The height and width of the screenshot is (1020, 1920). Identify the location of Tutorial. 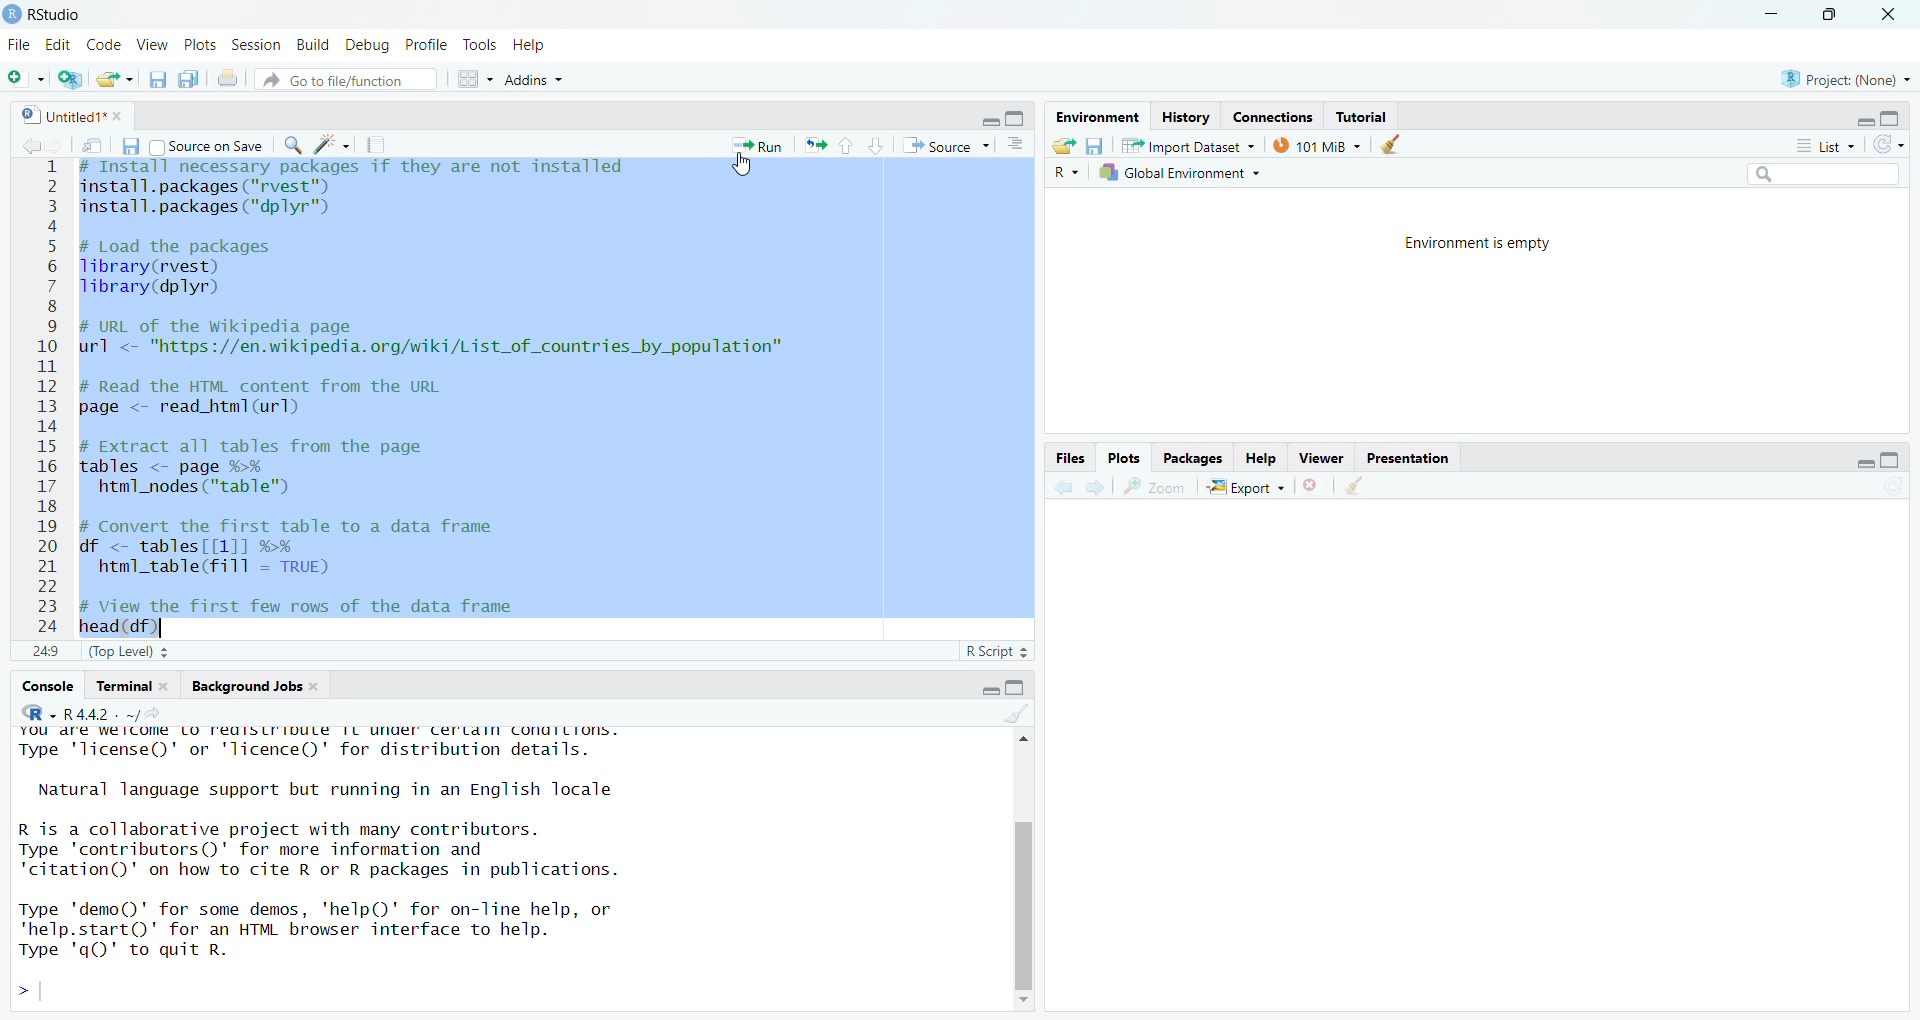
(1362, 117).